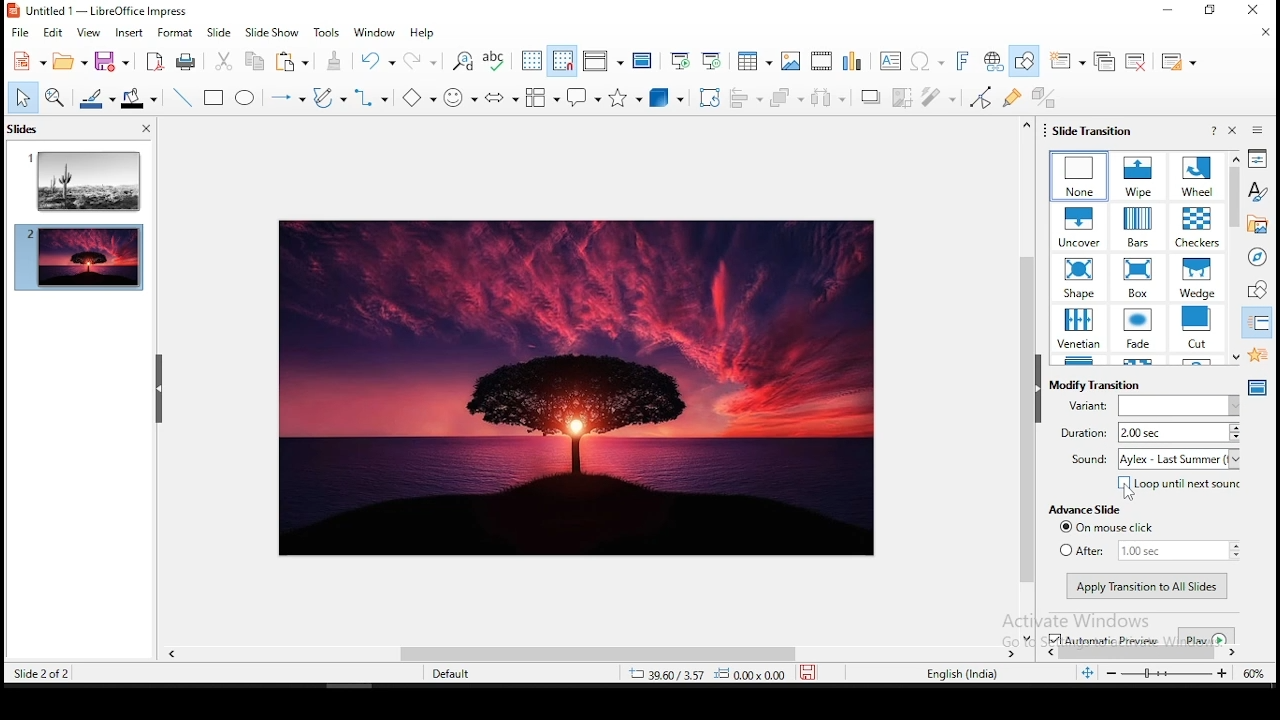 The height and width of the screenshot is (720, 1280). I want to click on scroll bar, so click(1137, 652).